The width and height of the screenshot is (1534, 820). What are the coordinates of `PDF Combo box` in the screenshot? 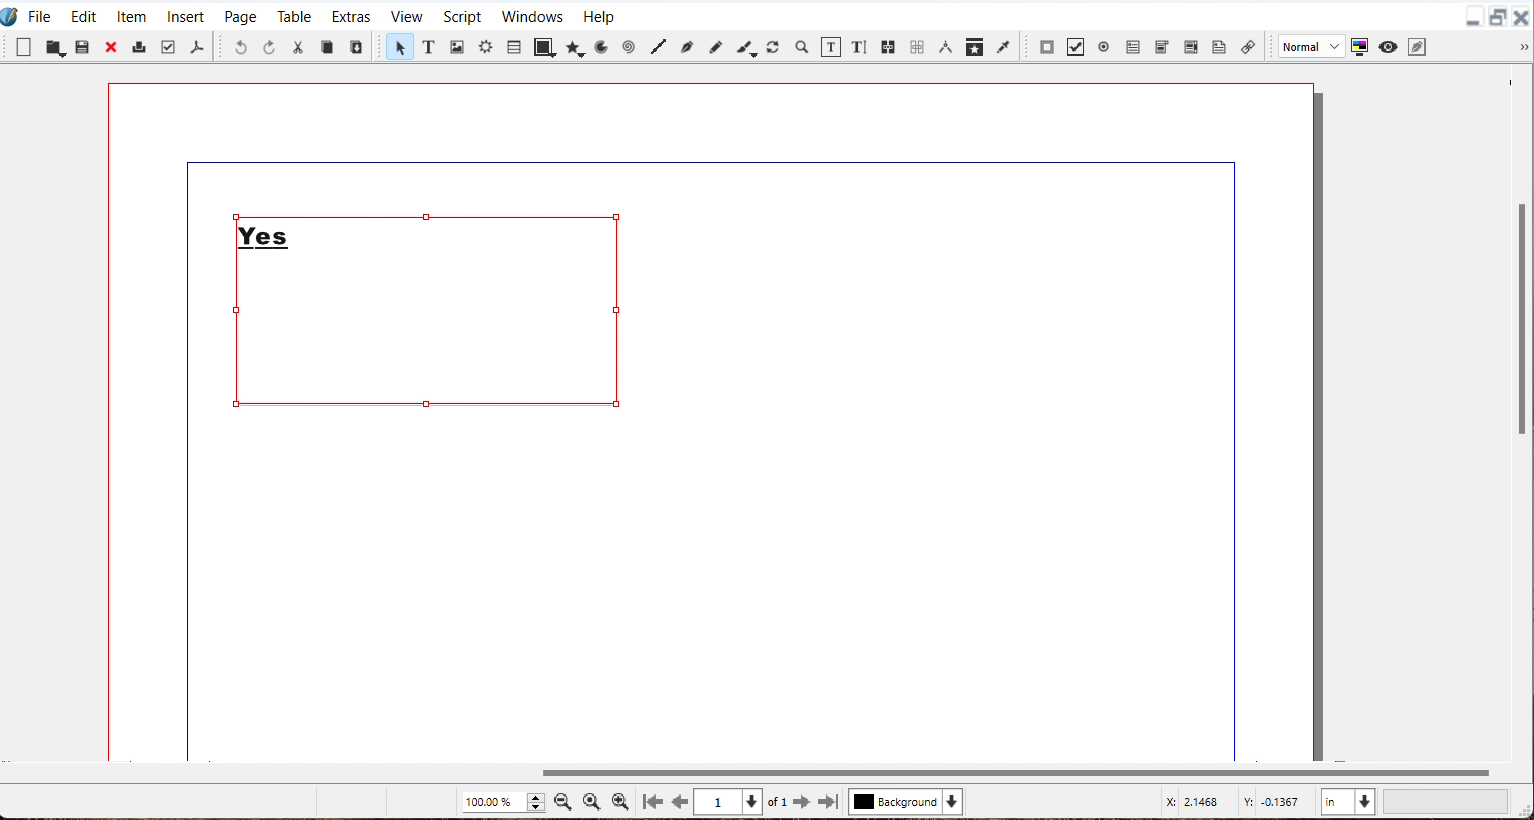 It's located at (1163, 45).